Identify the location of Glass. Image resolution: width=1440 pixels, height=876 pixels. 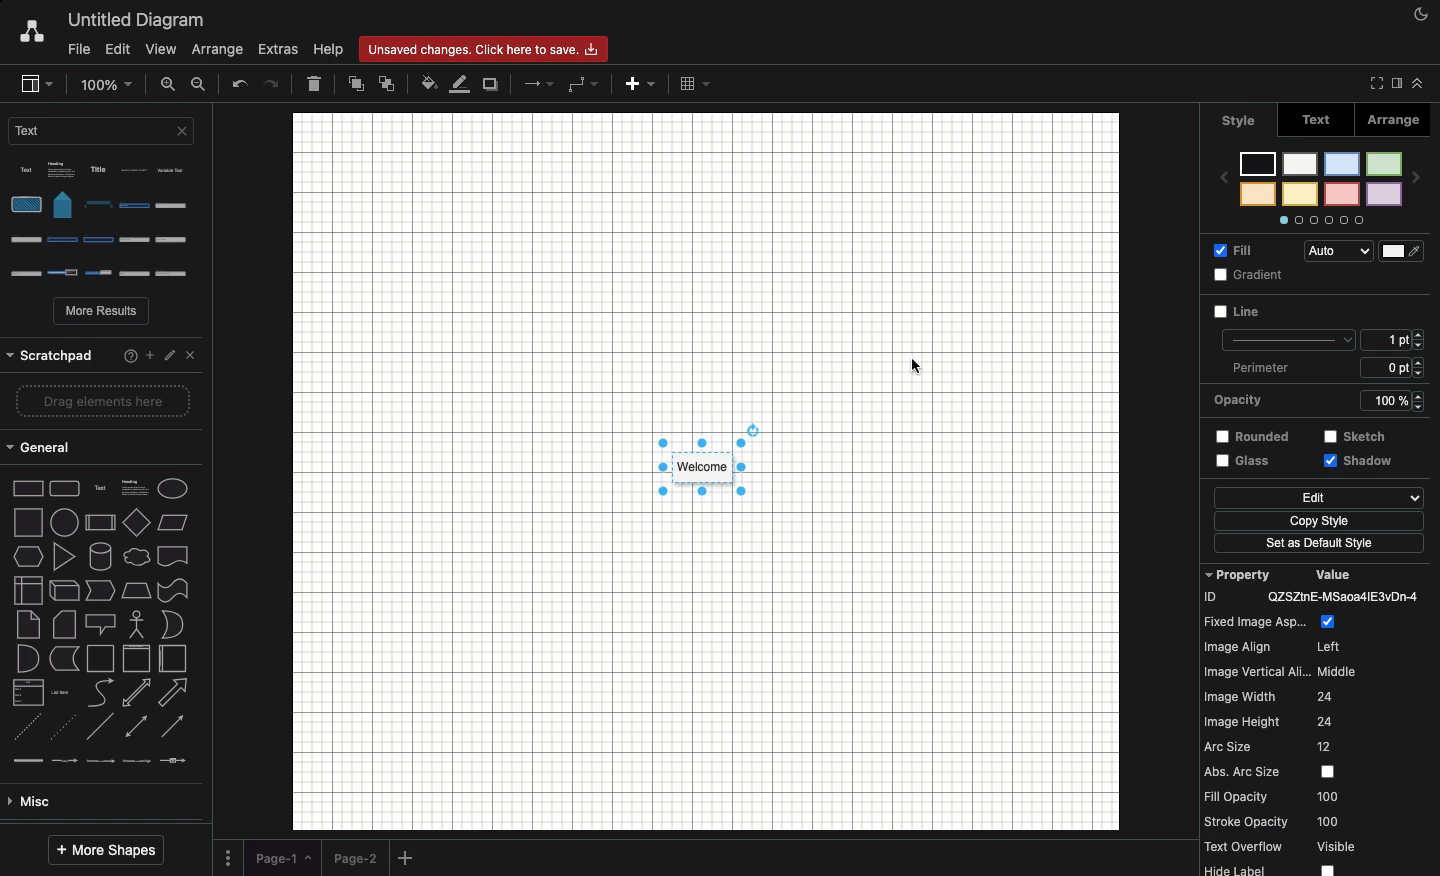
(1244, 439).